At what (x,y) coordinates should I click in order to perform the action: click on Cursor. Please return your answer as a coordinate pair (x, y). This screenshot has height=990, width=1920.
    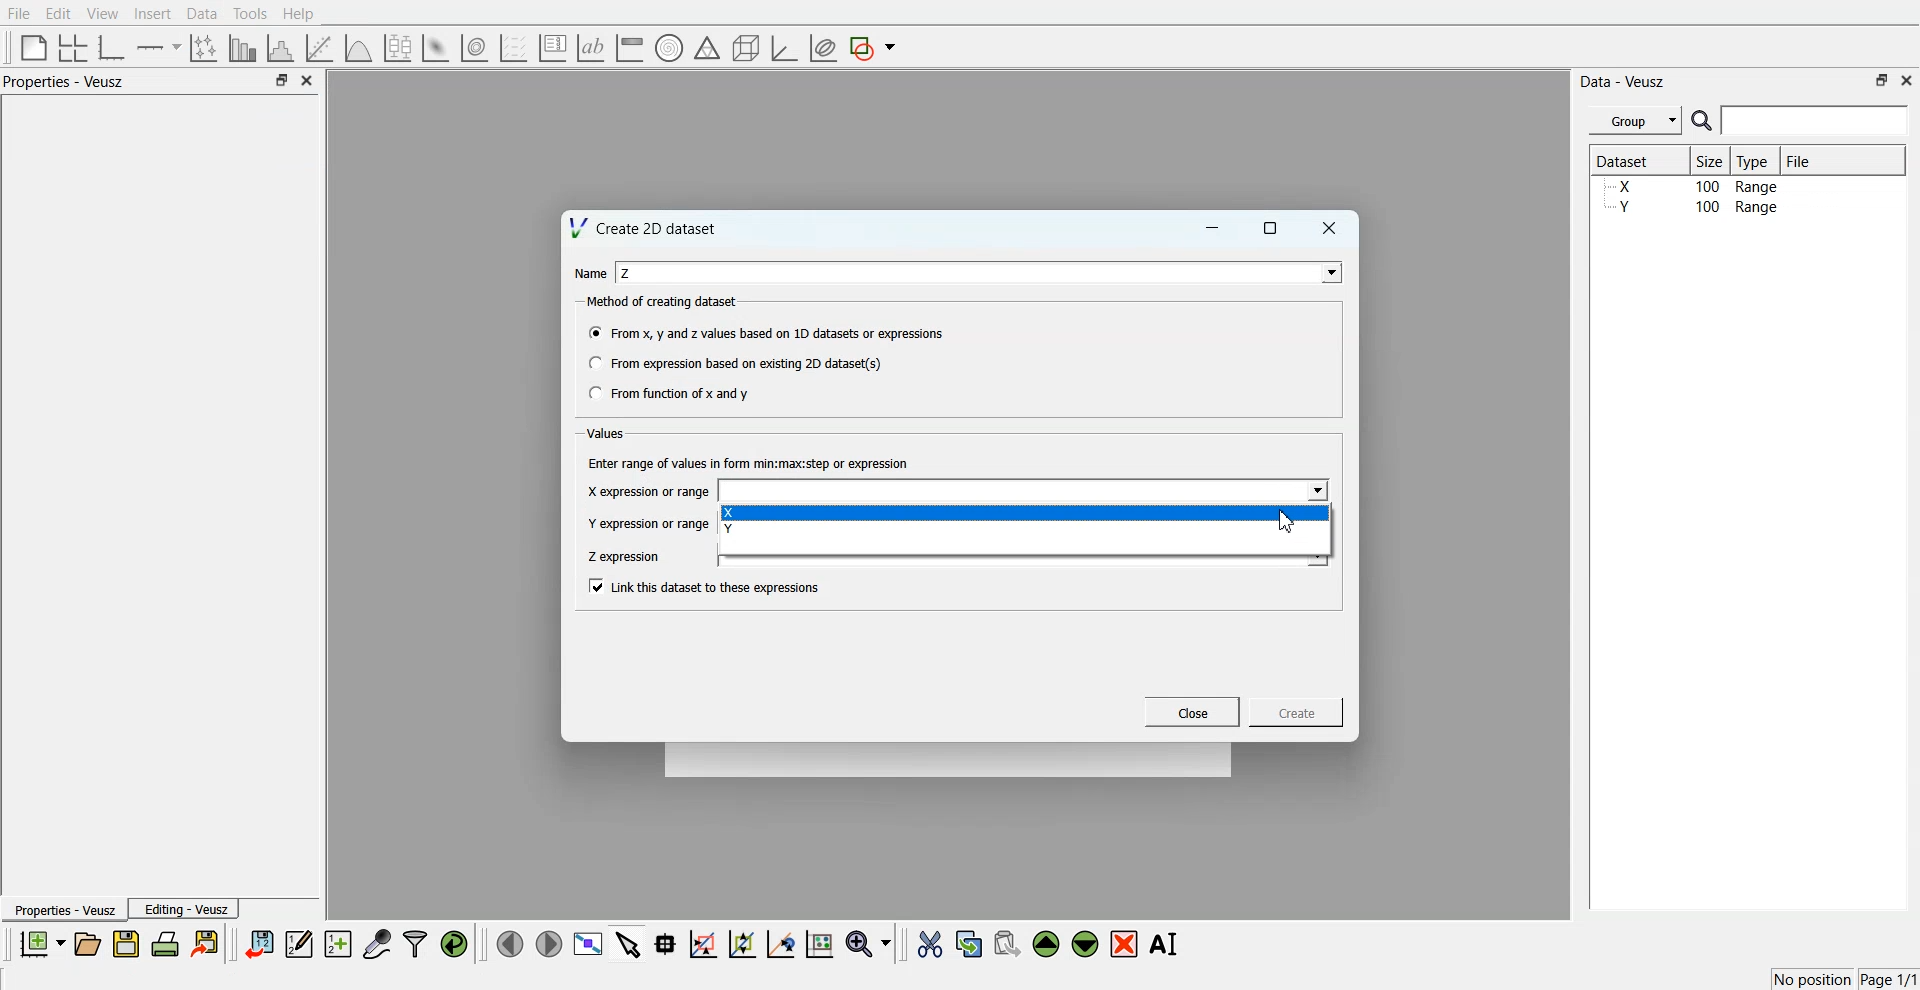
    Looking at the image, I should click on (1288, 521).